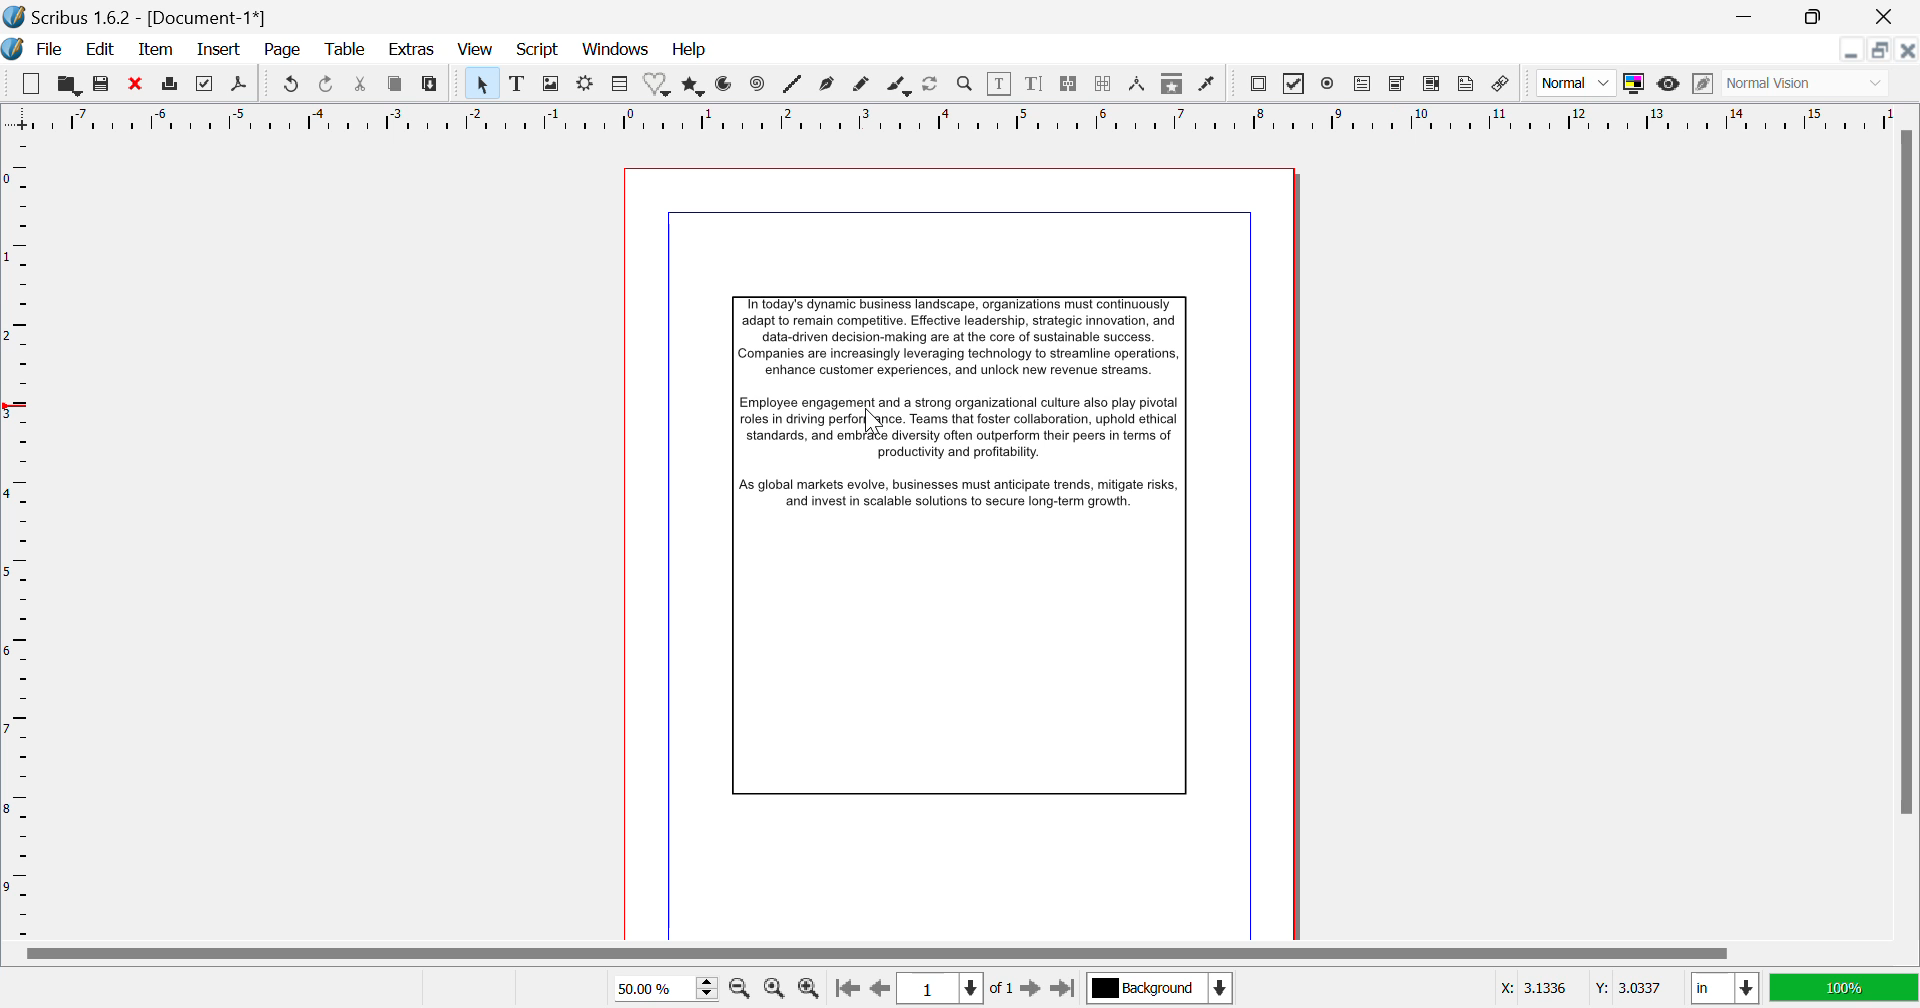  I want to click on File, so click(48, 50).